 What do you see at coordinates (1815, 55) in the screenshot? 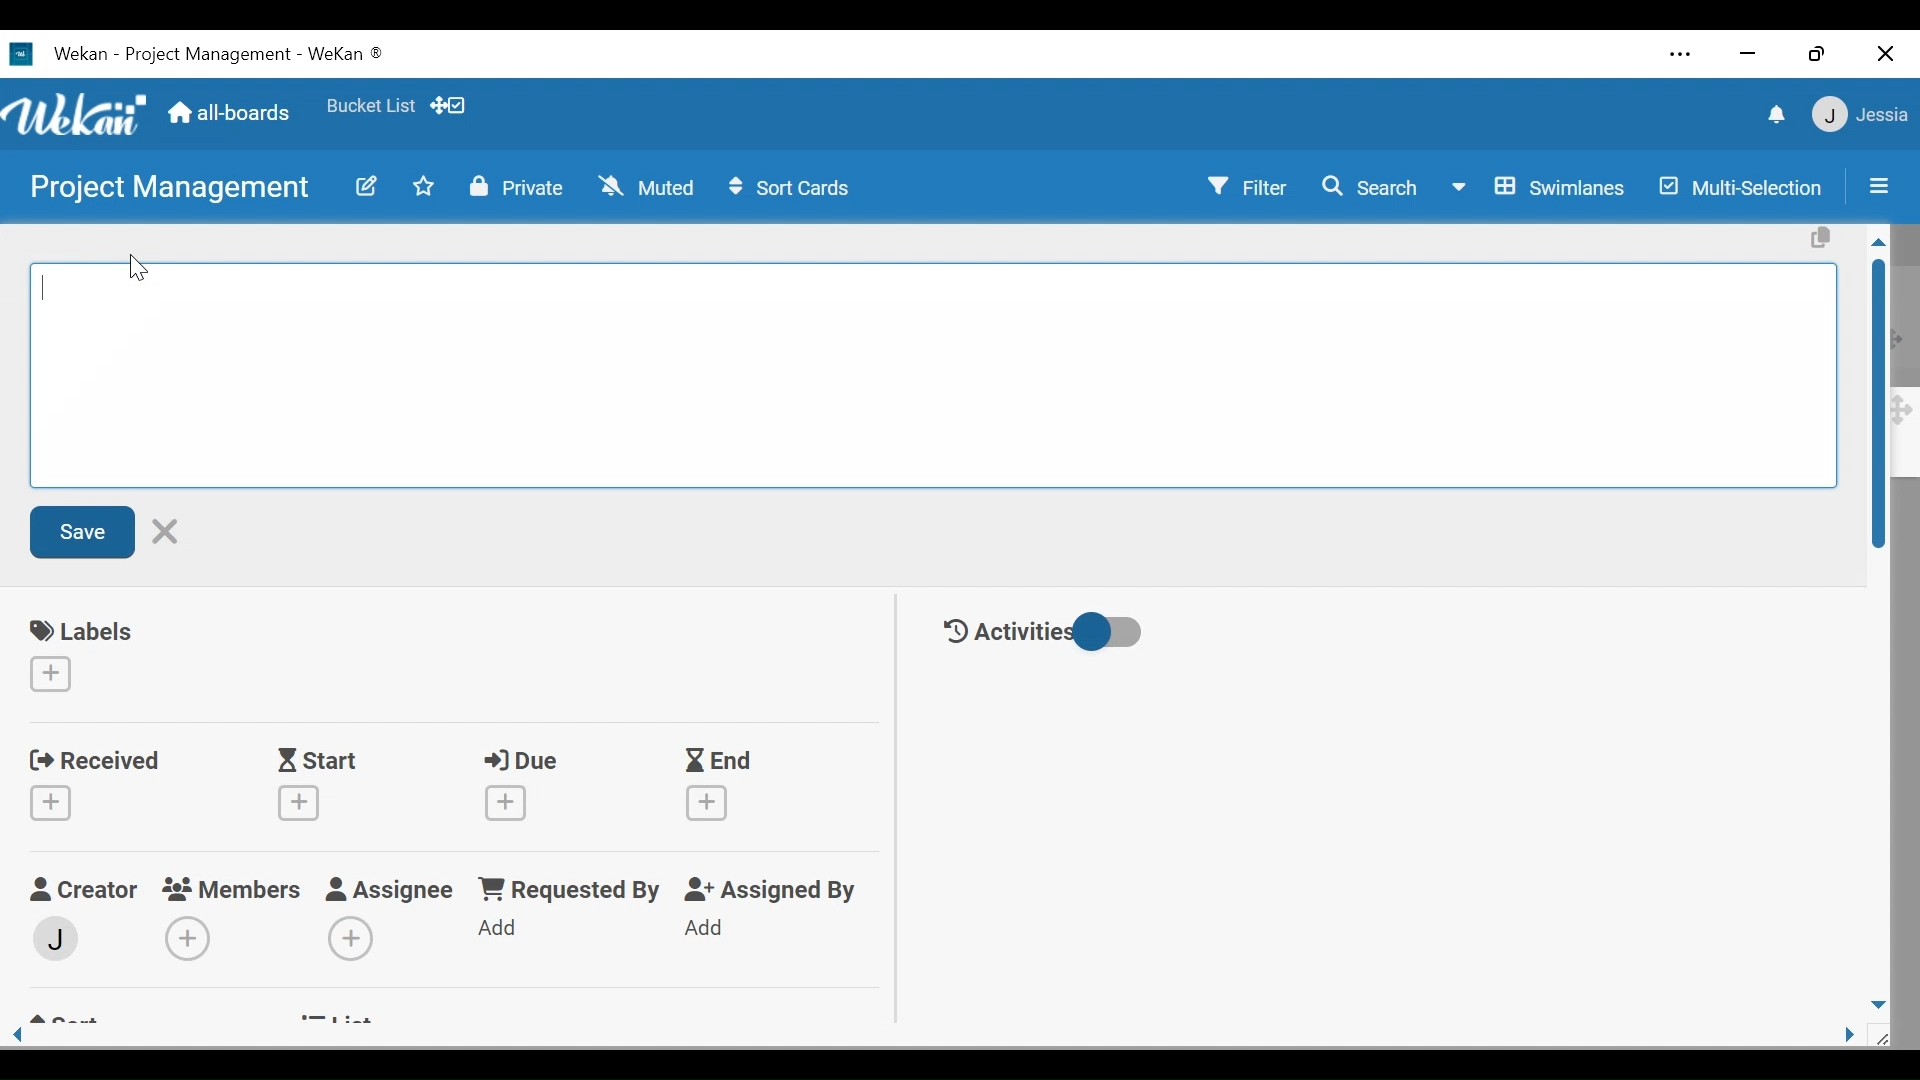
I see `Restore` at bounding box center [1815, 55].